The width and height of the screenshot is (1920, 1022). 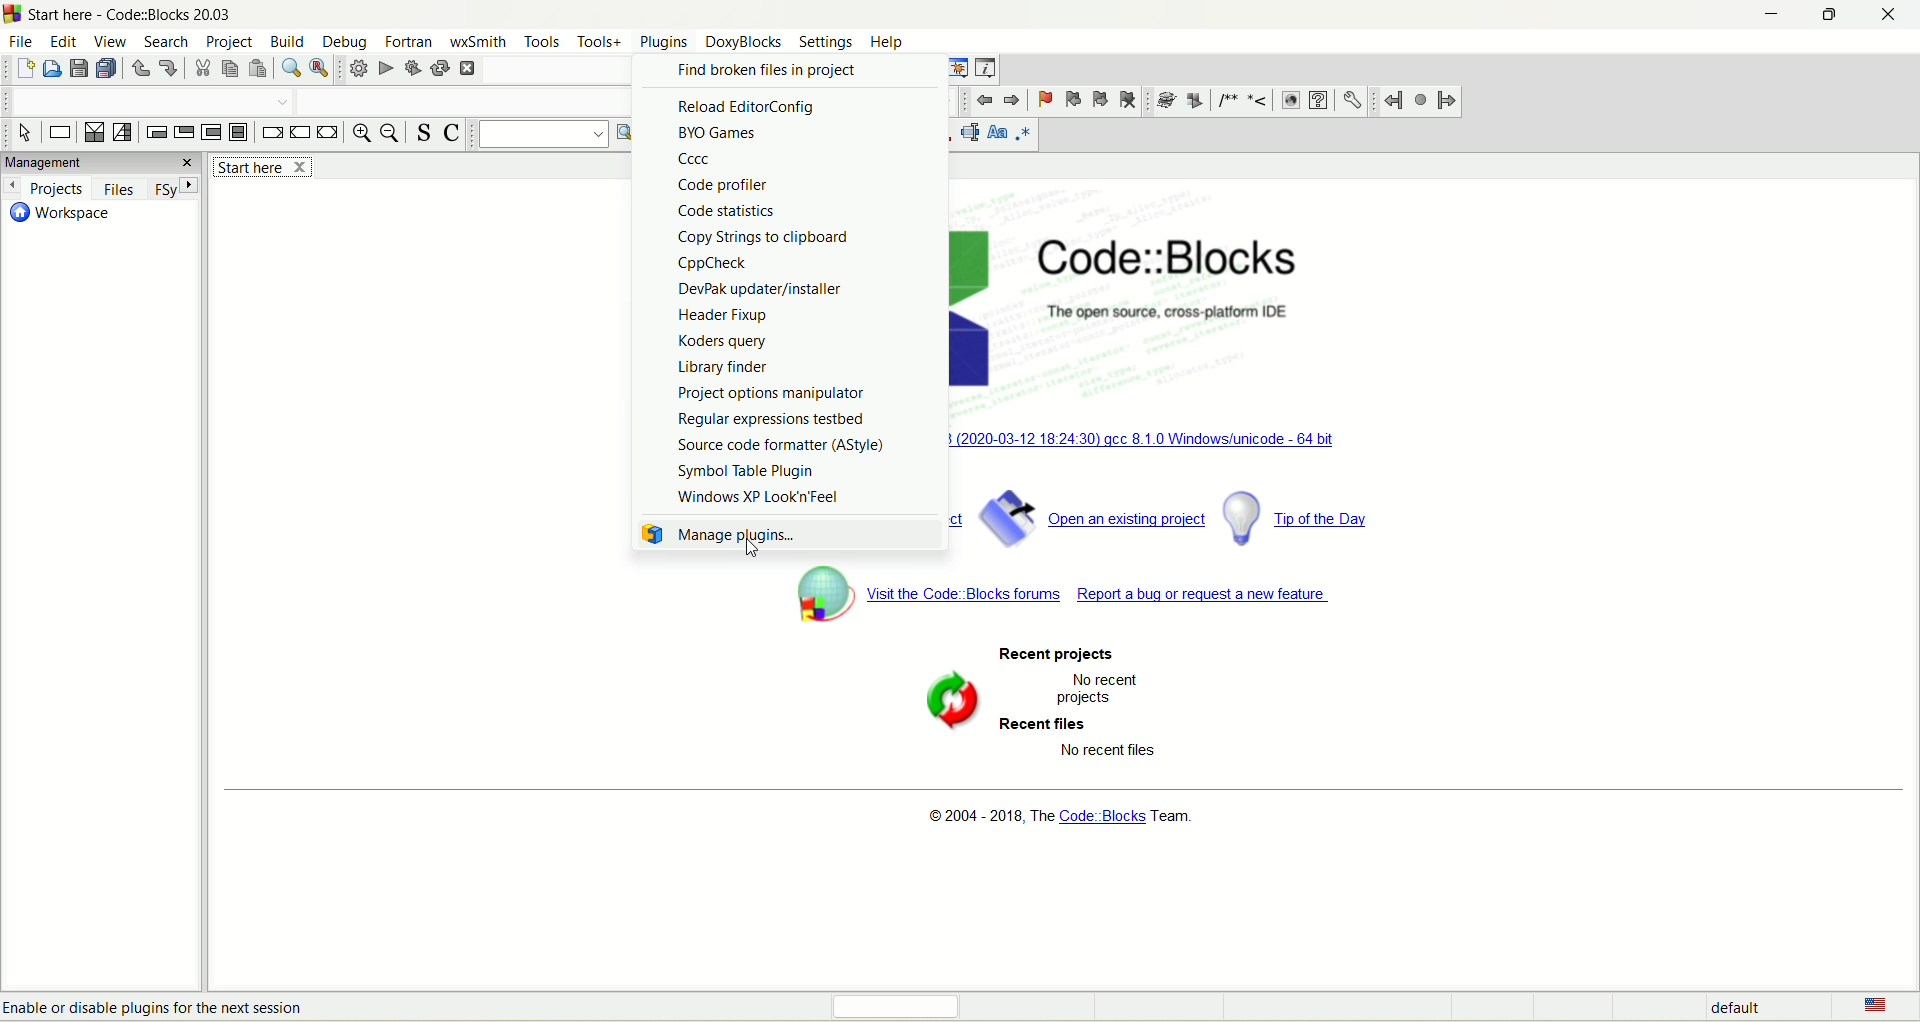 I want to click on symbol table plugin, so click(x=753, y=470).